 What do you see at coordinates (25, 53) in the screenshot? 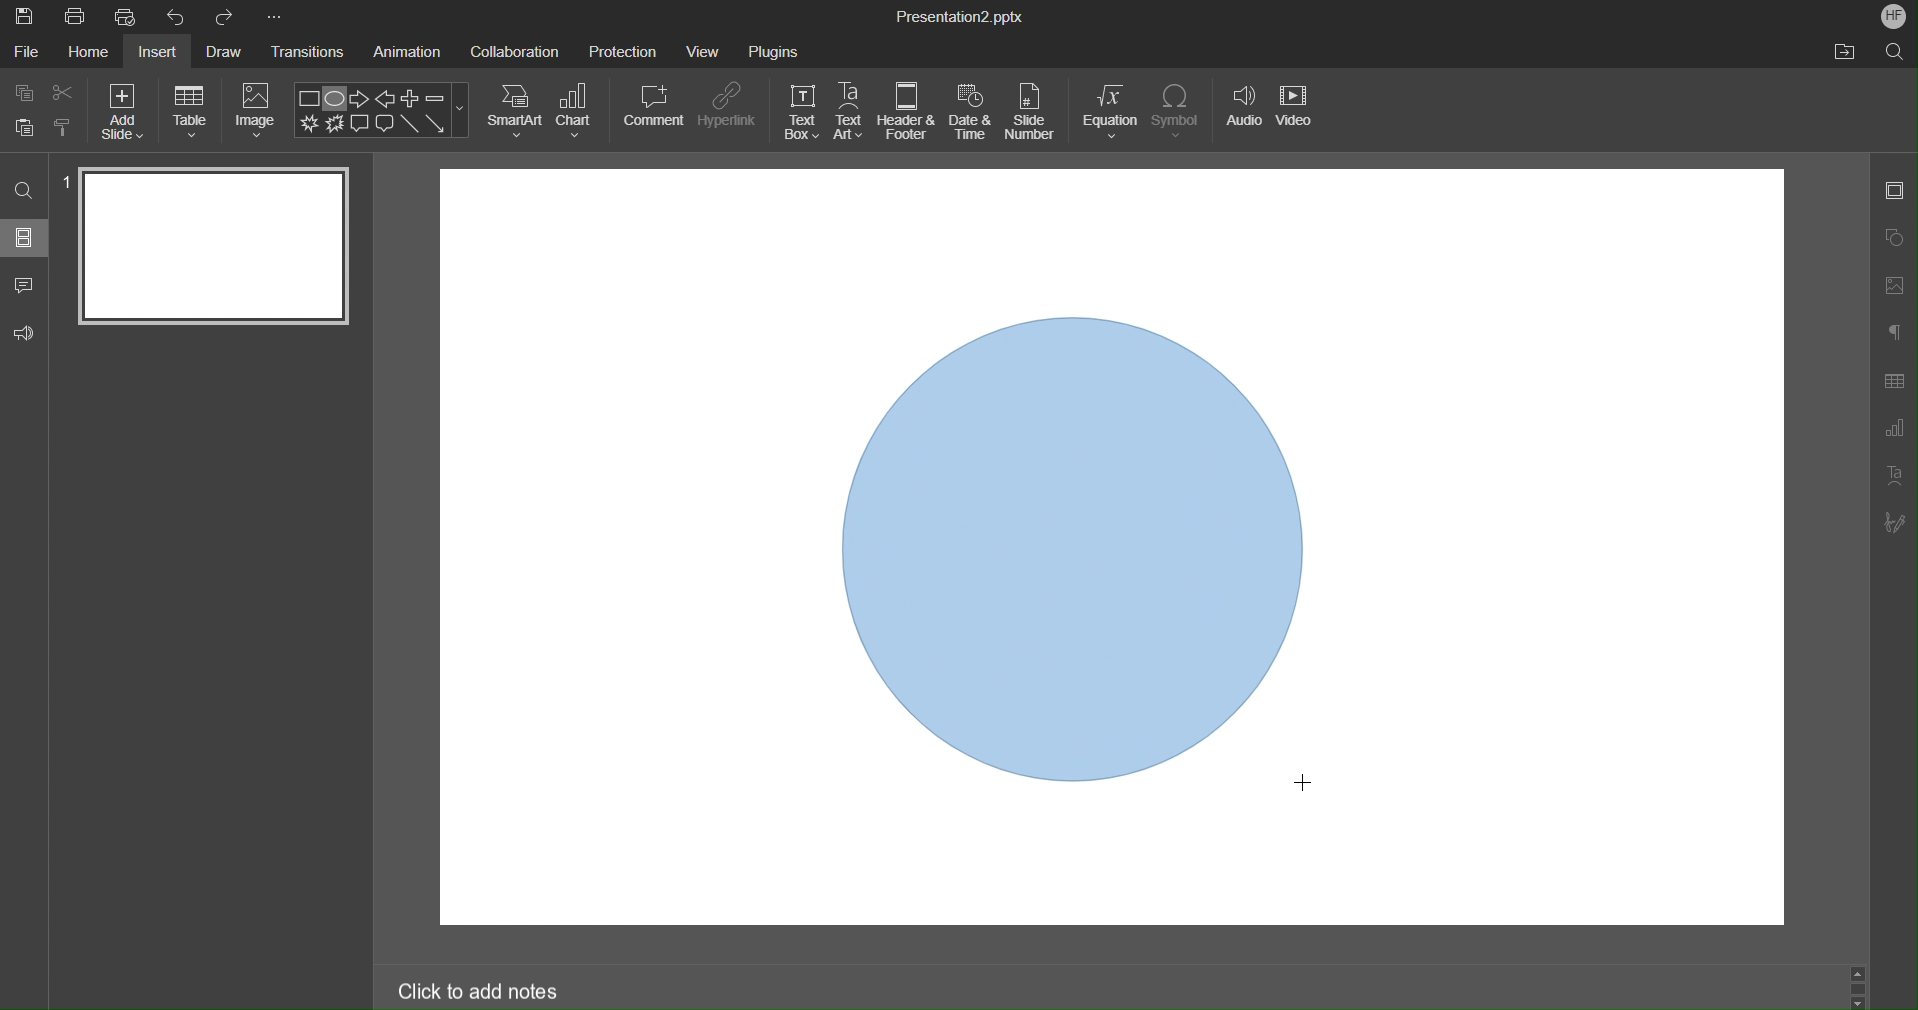
I see `File` at bounding box center [25, 53].